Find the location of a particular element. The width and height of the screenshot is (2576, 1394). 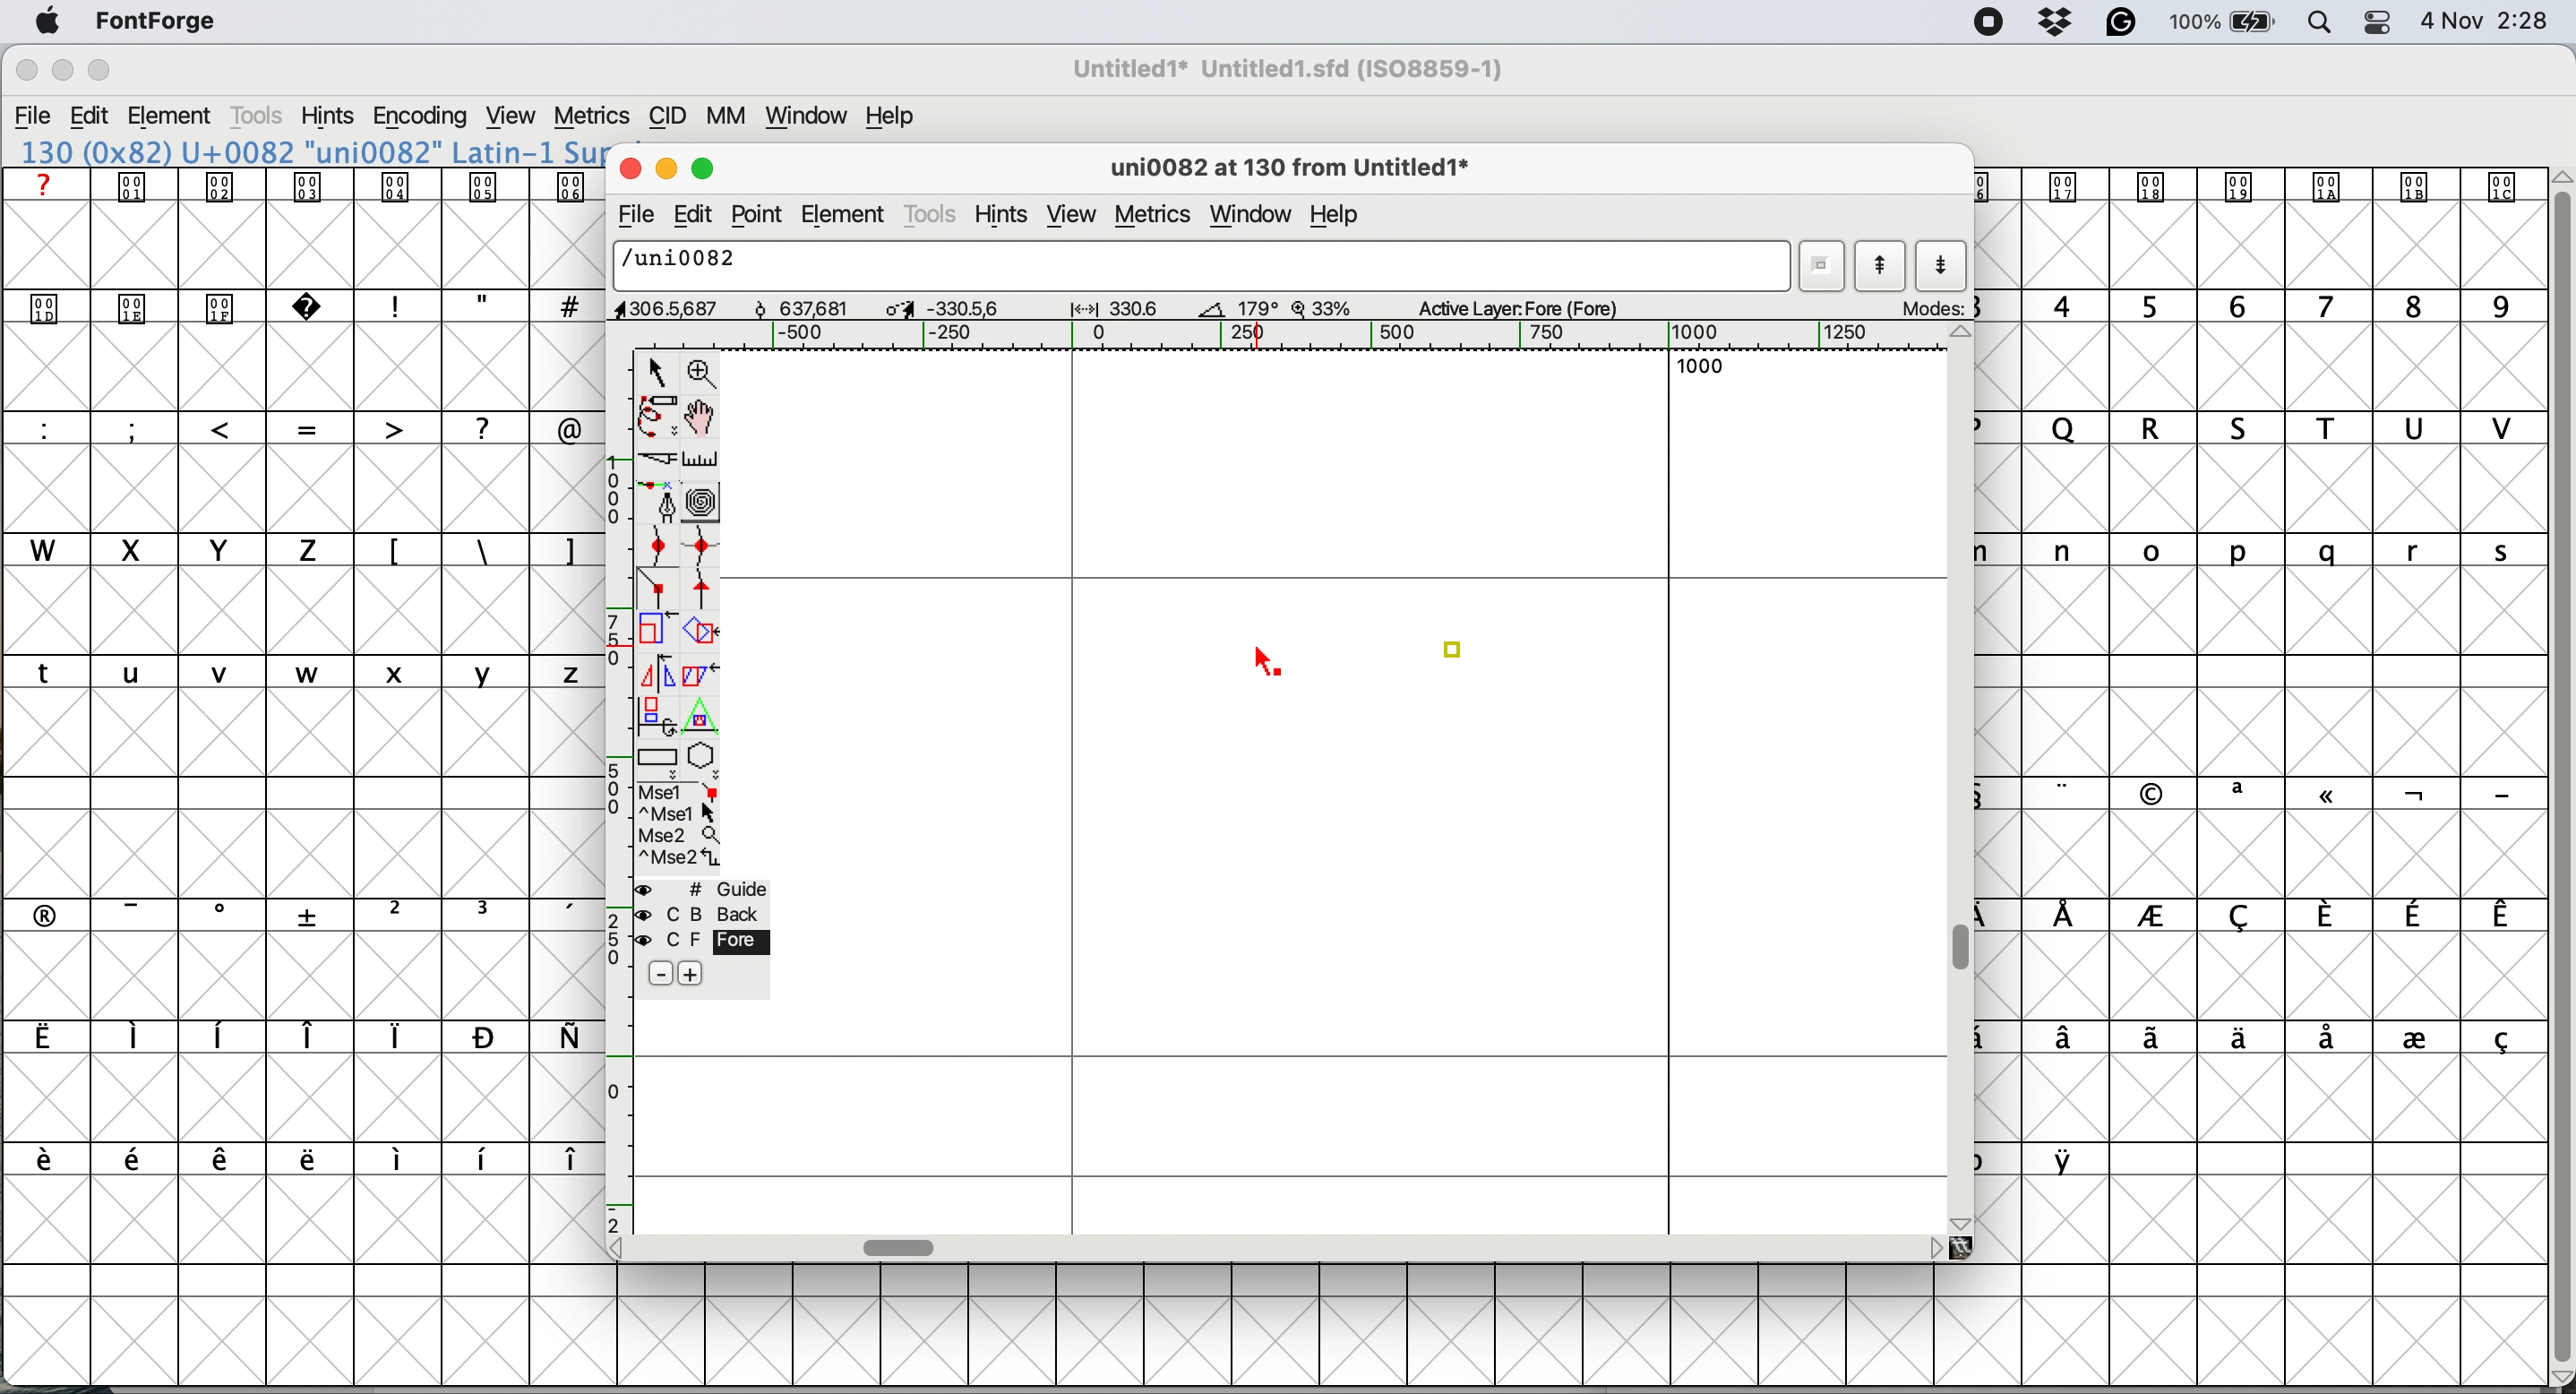

help is located at coordinates (895, 116).